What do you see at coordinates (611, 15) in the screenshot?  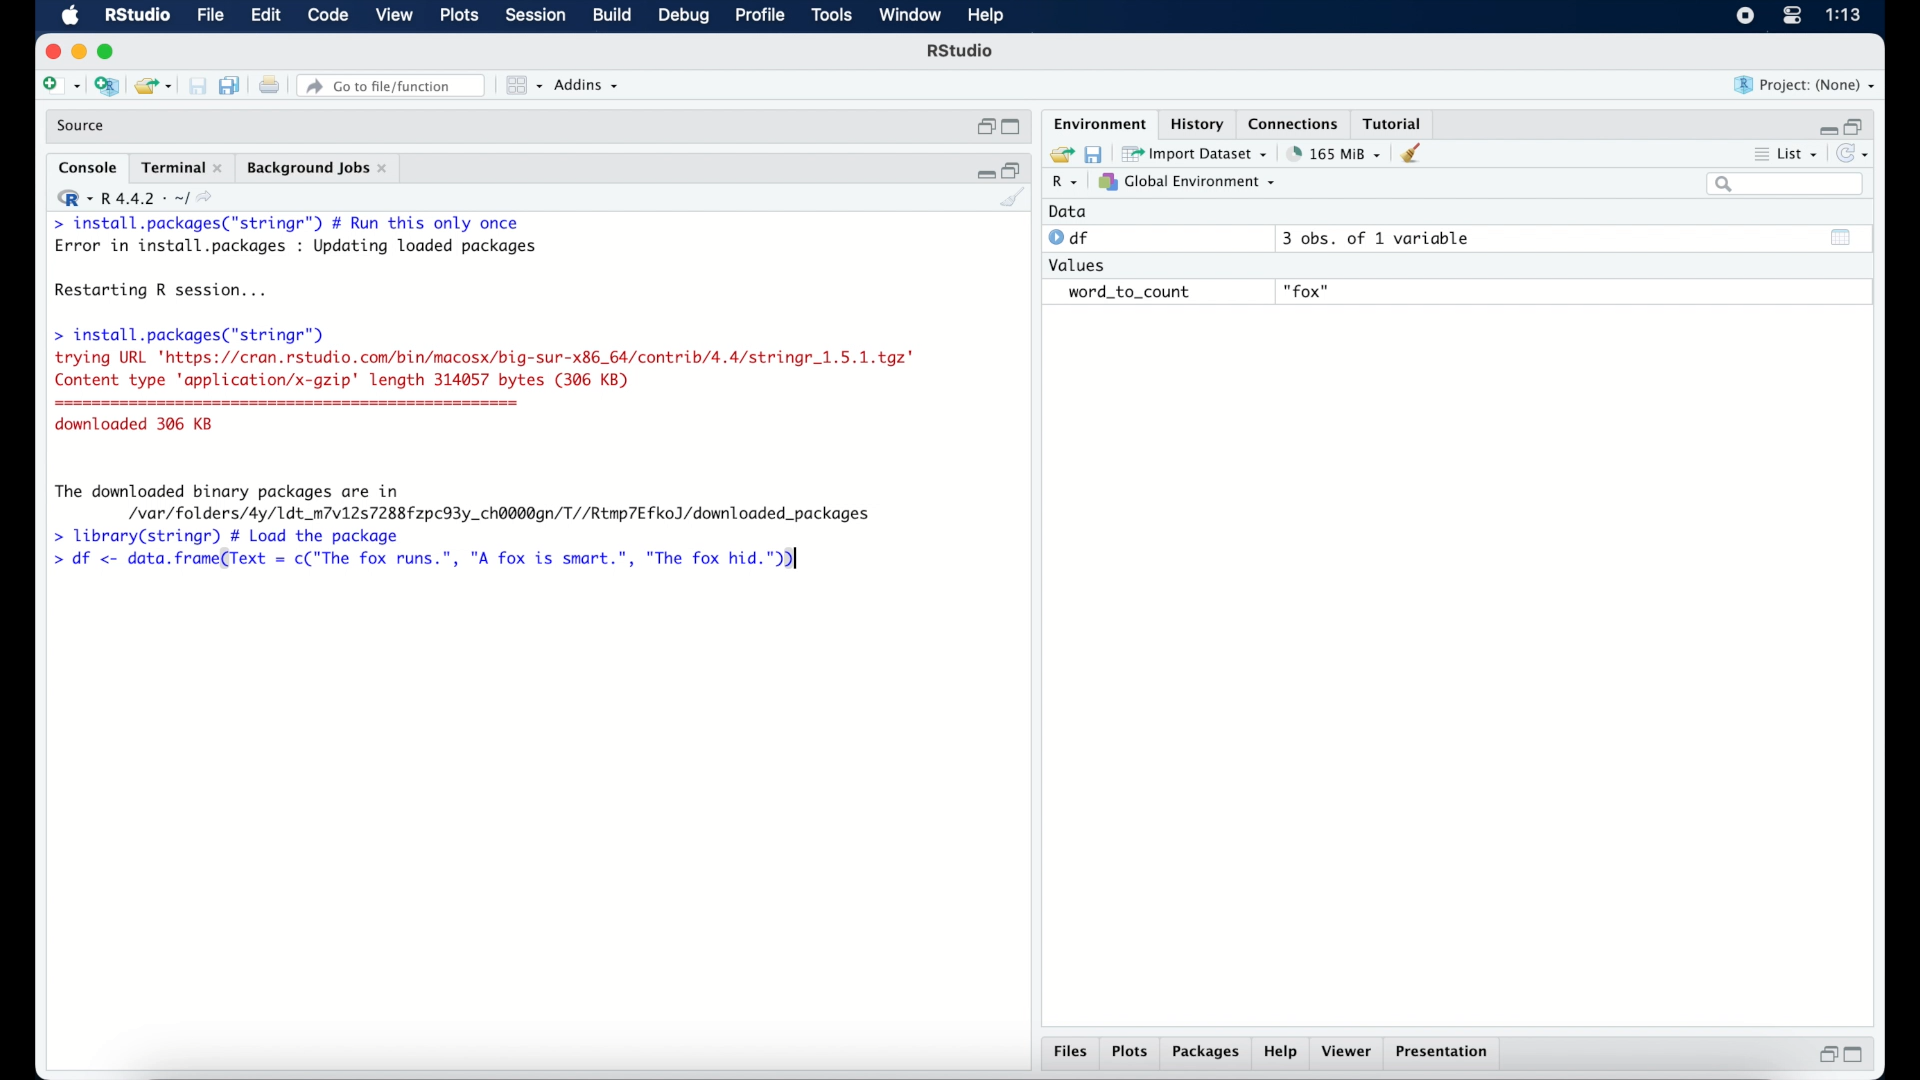 I see `build` at bounding box center [611, 15].